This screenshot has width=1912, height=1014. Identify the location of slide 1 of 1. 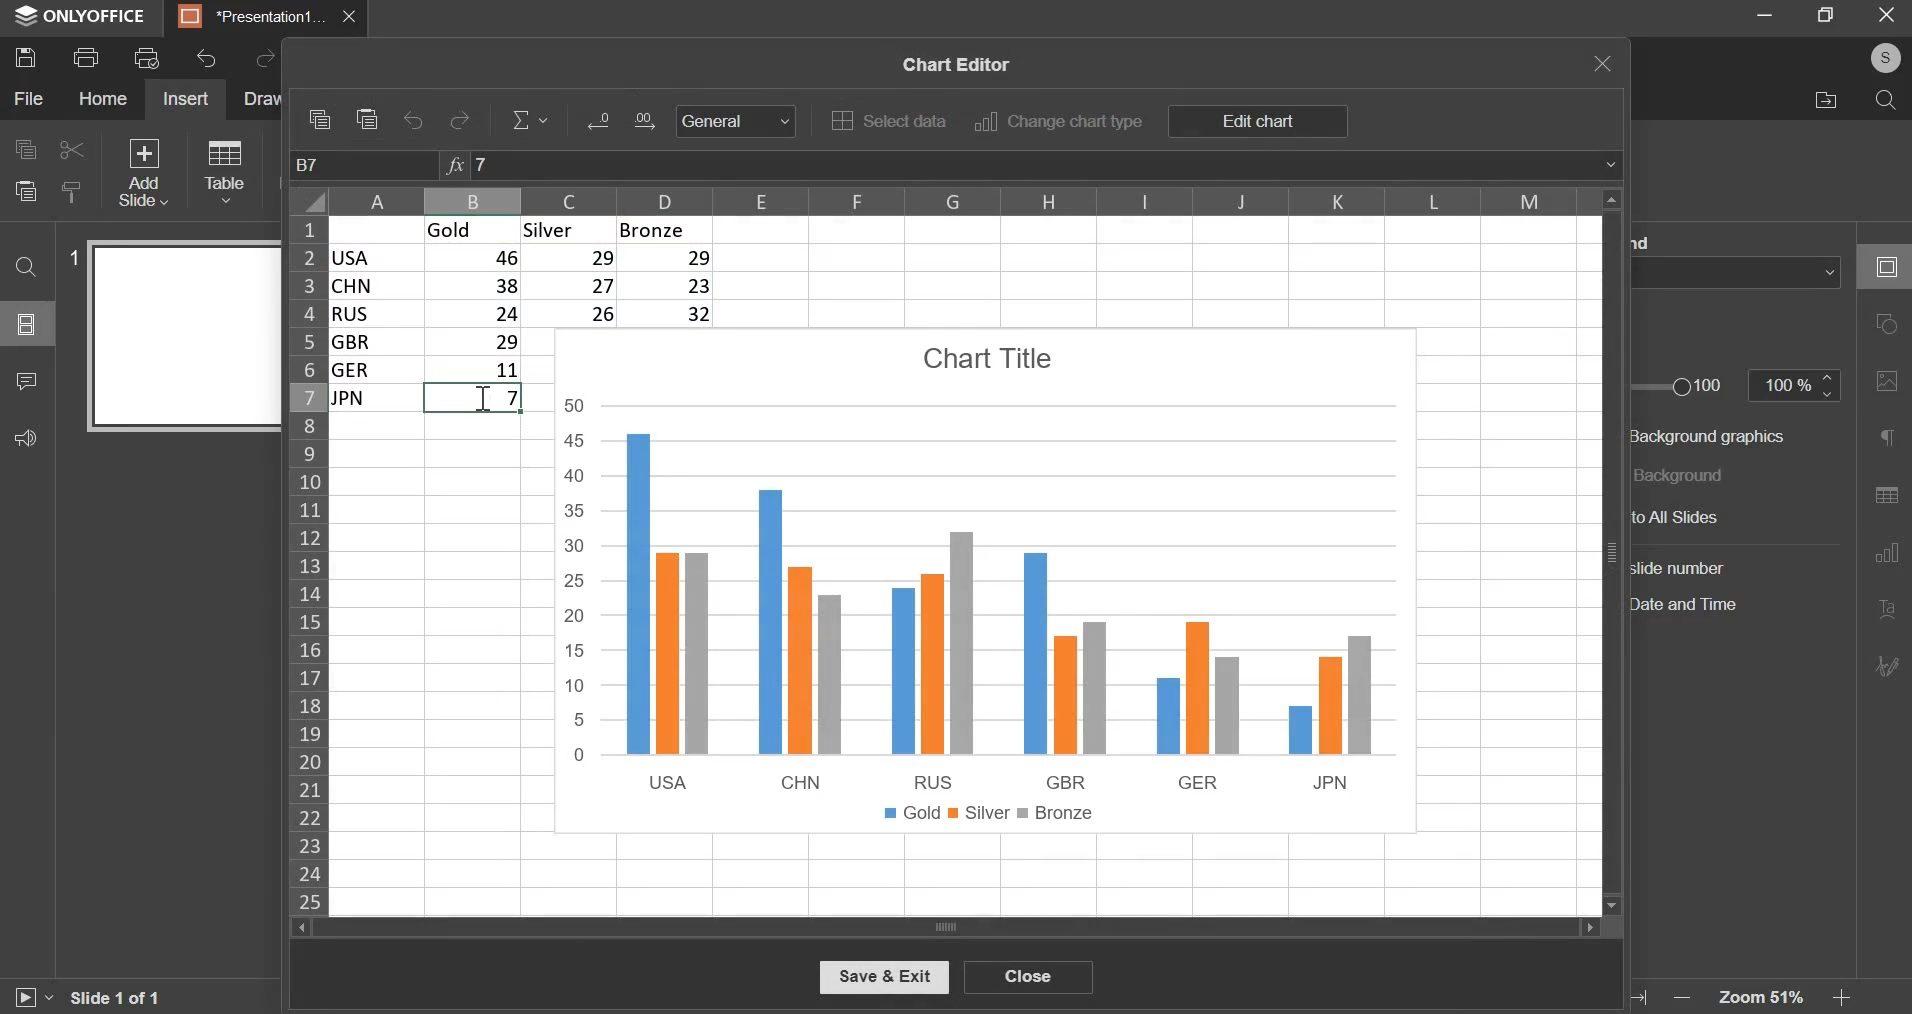
(114, 1000).